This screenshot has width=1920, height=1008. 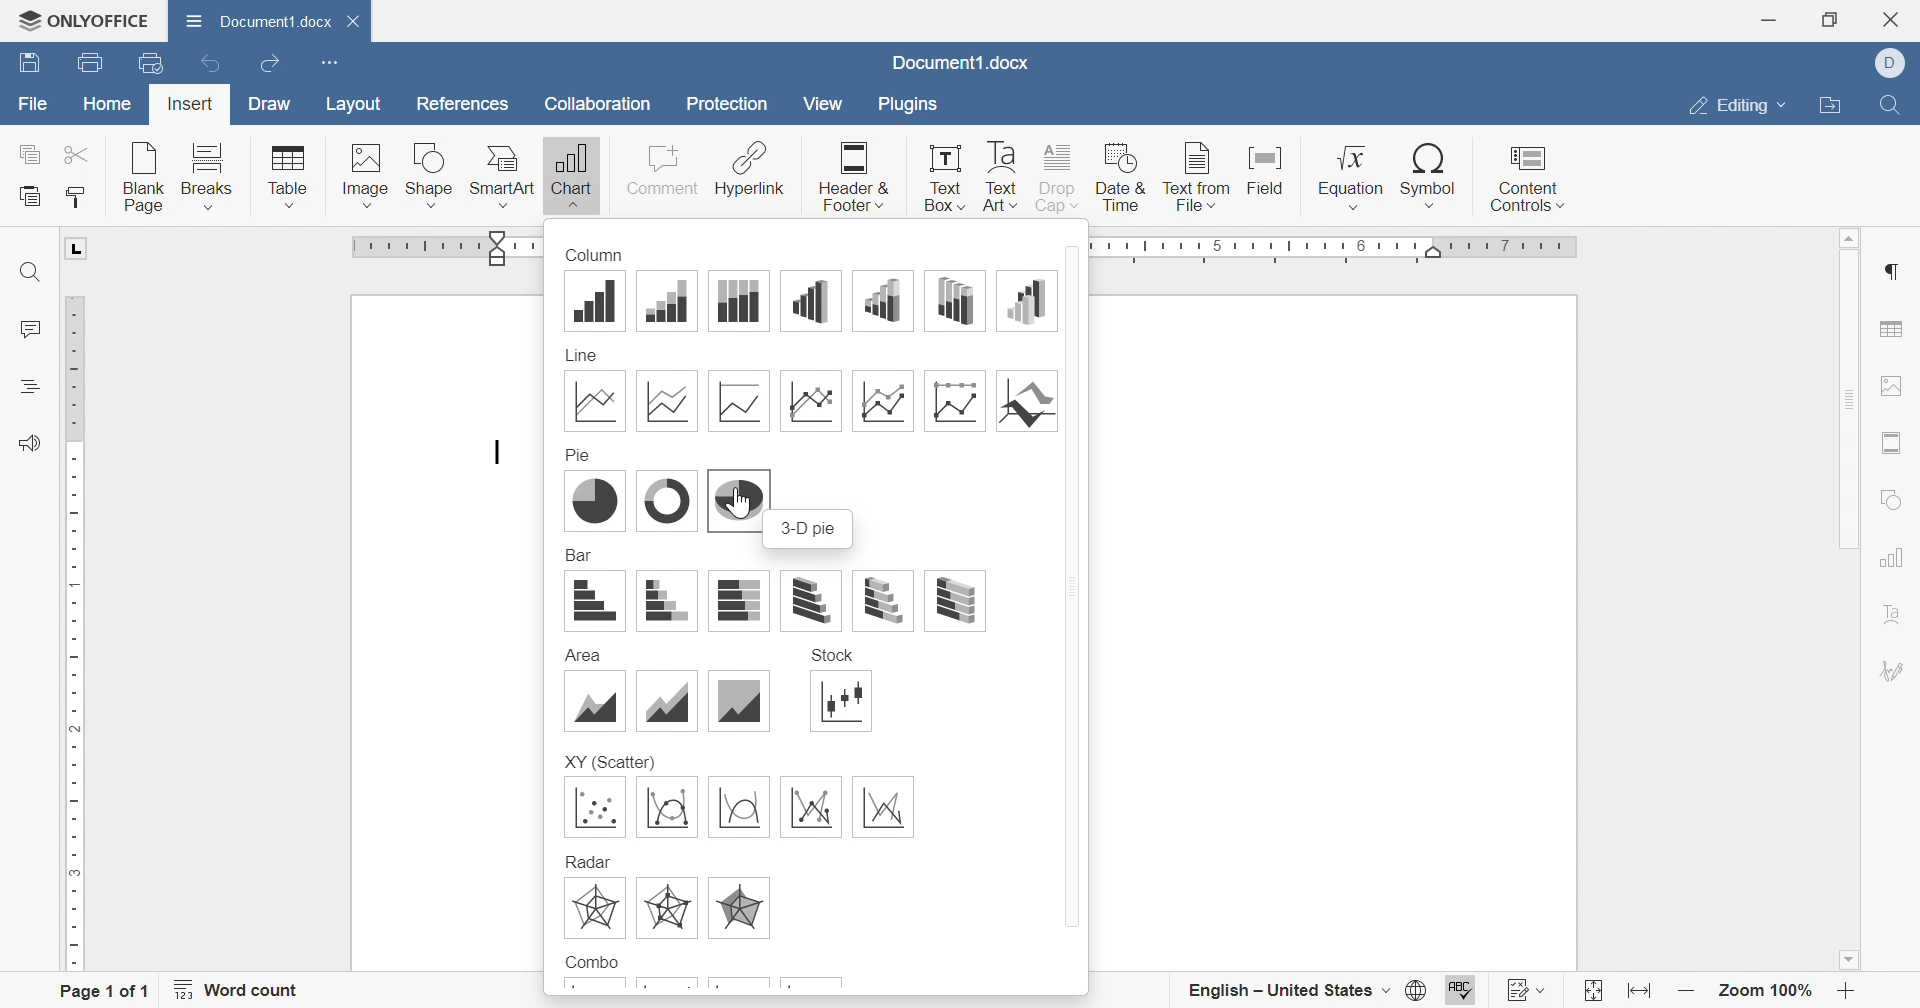 I want to click on Collaboration, so click(x=598, y=107).